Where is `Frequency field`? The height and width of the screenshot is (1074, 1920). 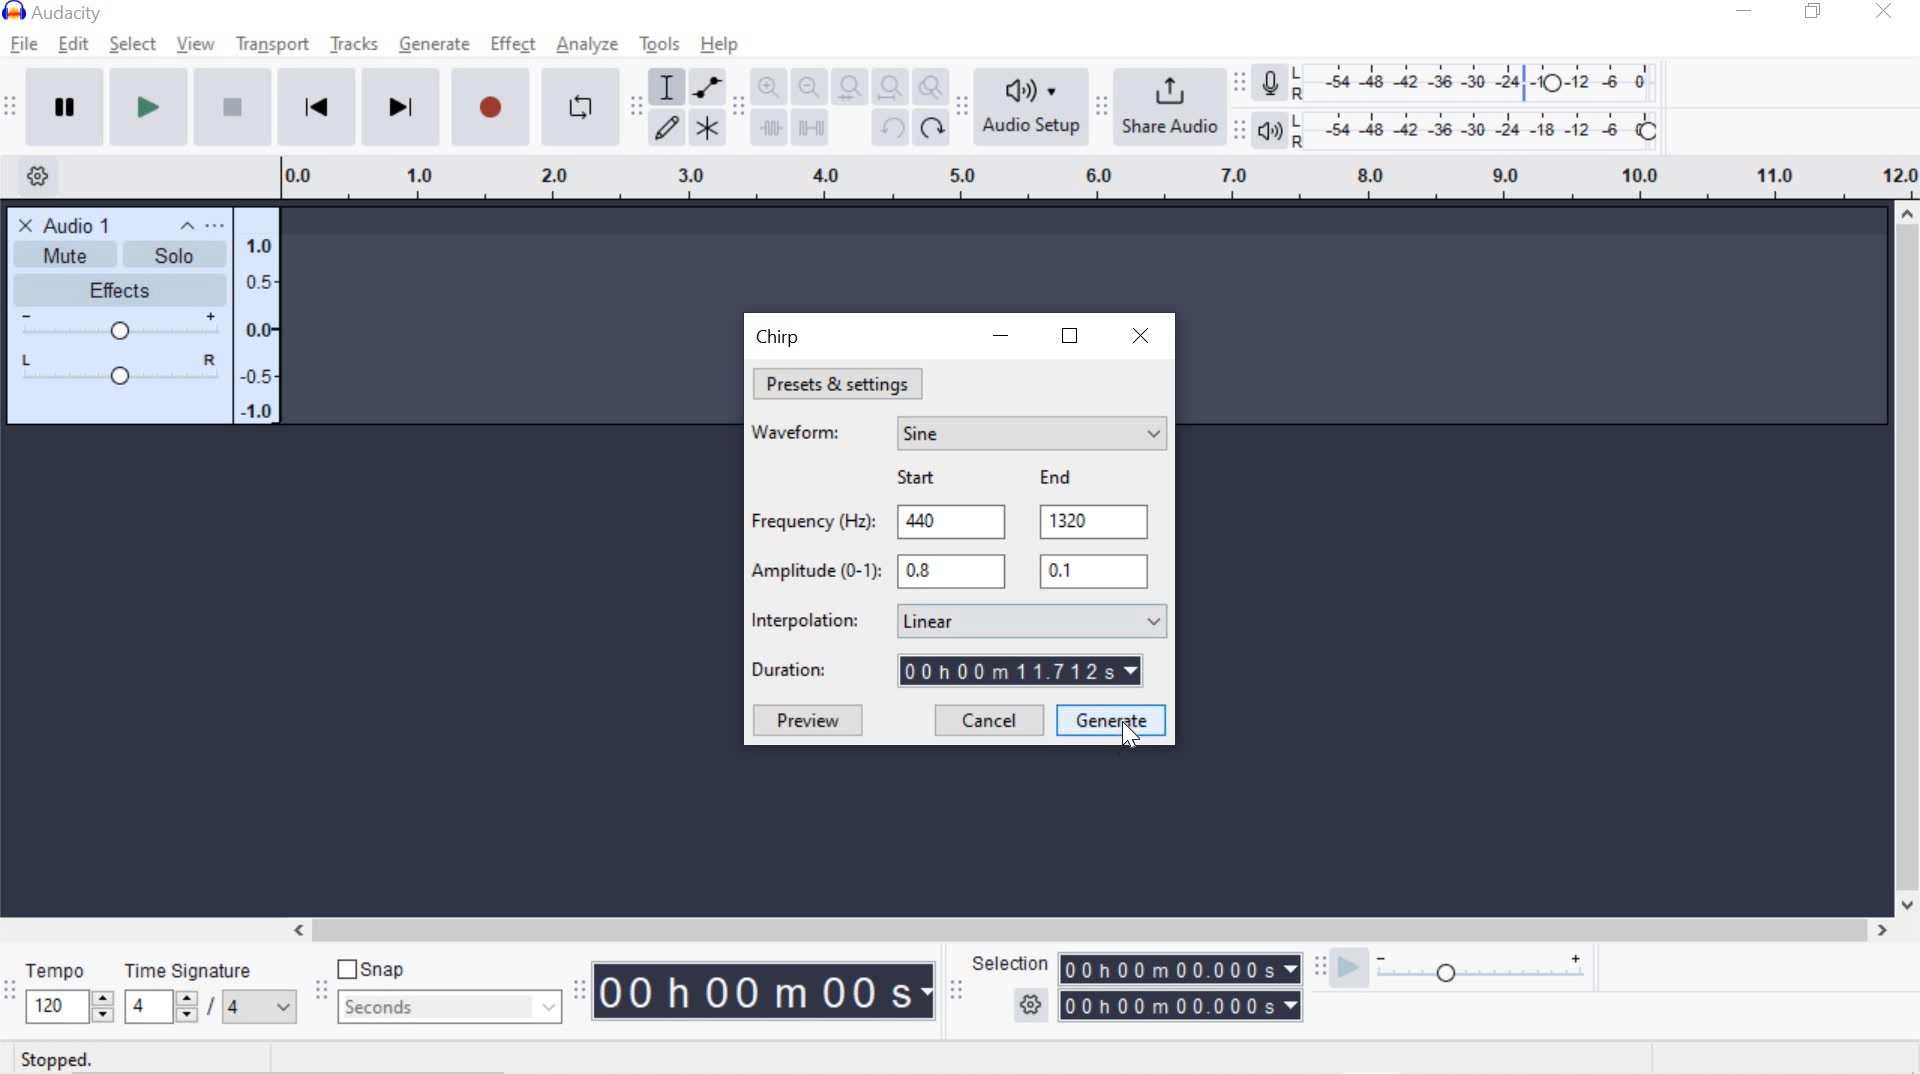 Frequency field is located at coordinates (1097, 521).